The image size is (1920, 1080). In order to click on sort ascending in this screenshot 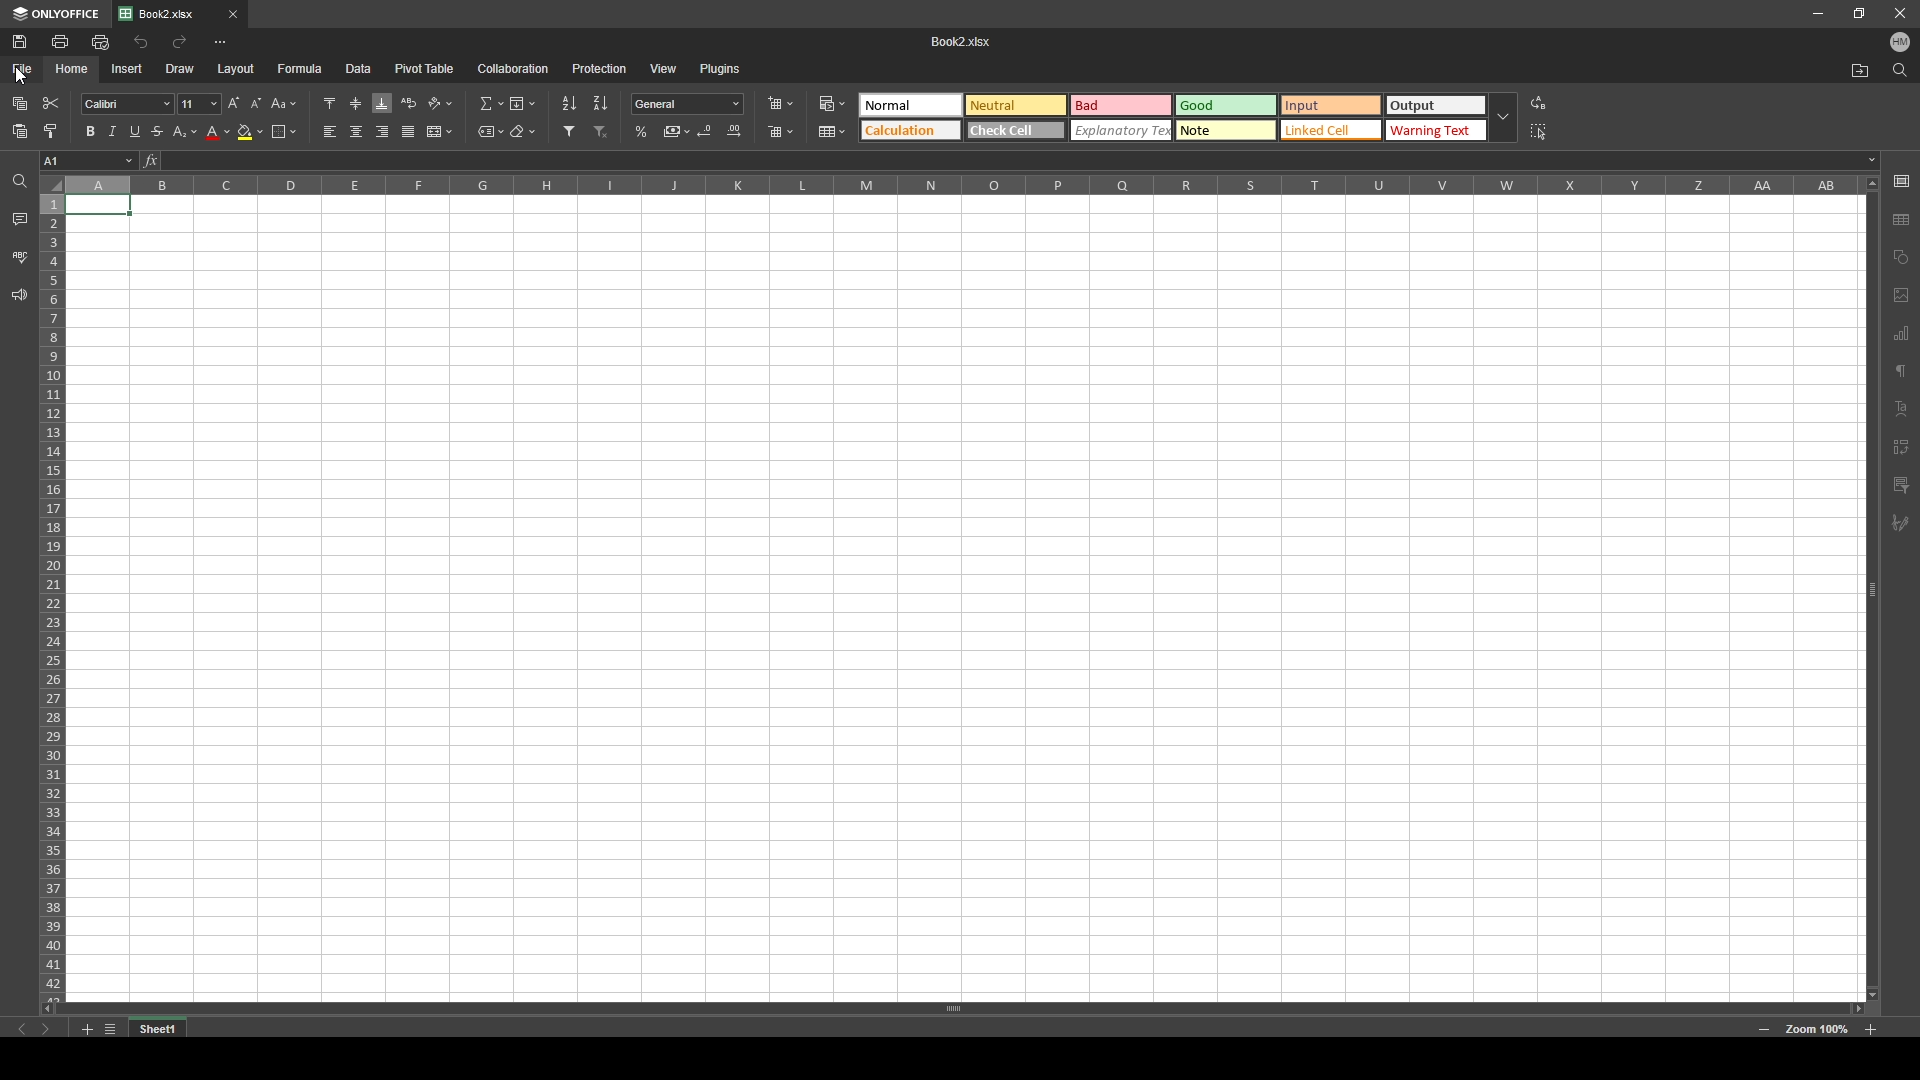, I will do `click(569, 104)`.